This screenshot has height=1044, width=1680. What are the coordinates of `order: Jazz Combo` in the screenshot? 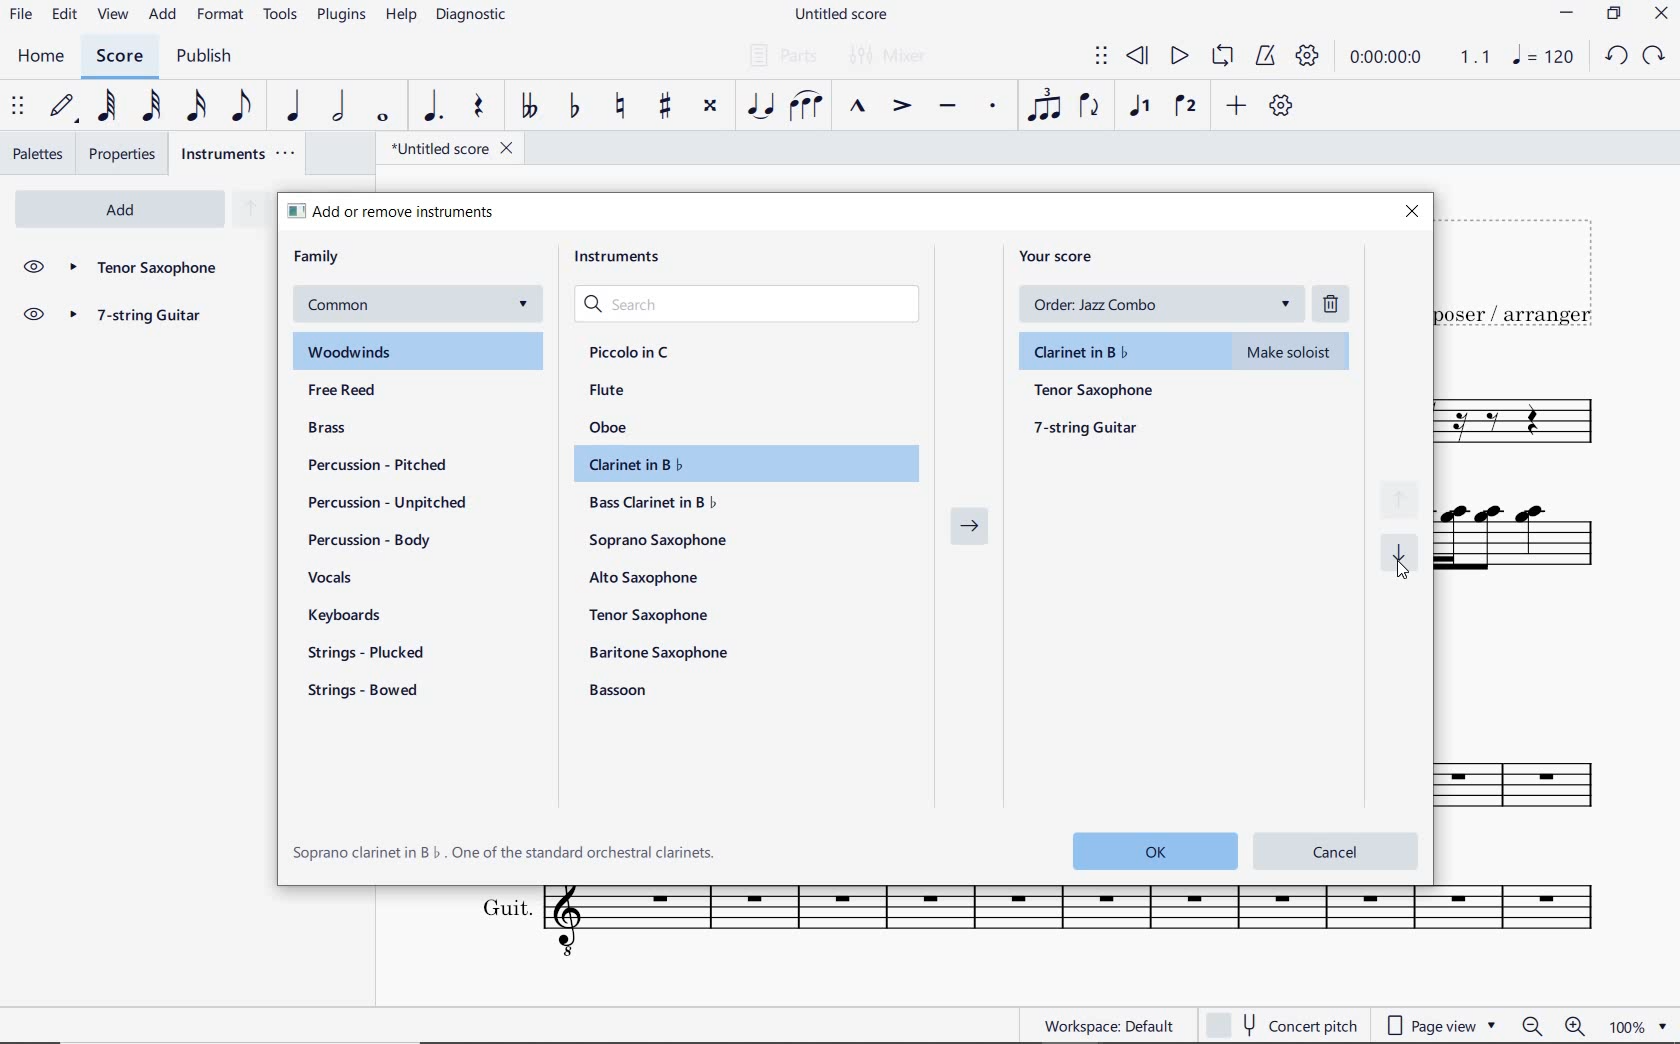 It's located at (1168, 304).